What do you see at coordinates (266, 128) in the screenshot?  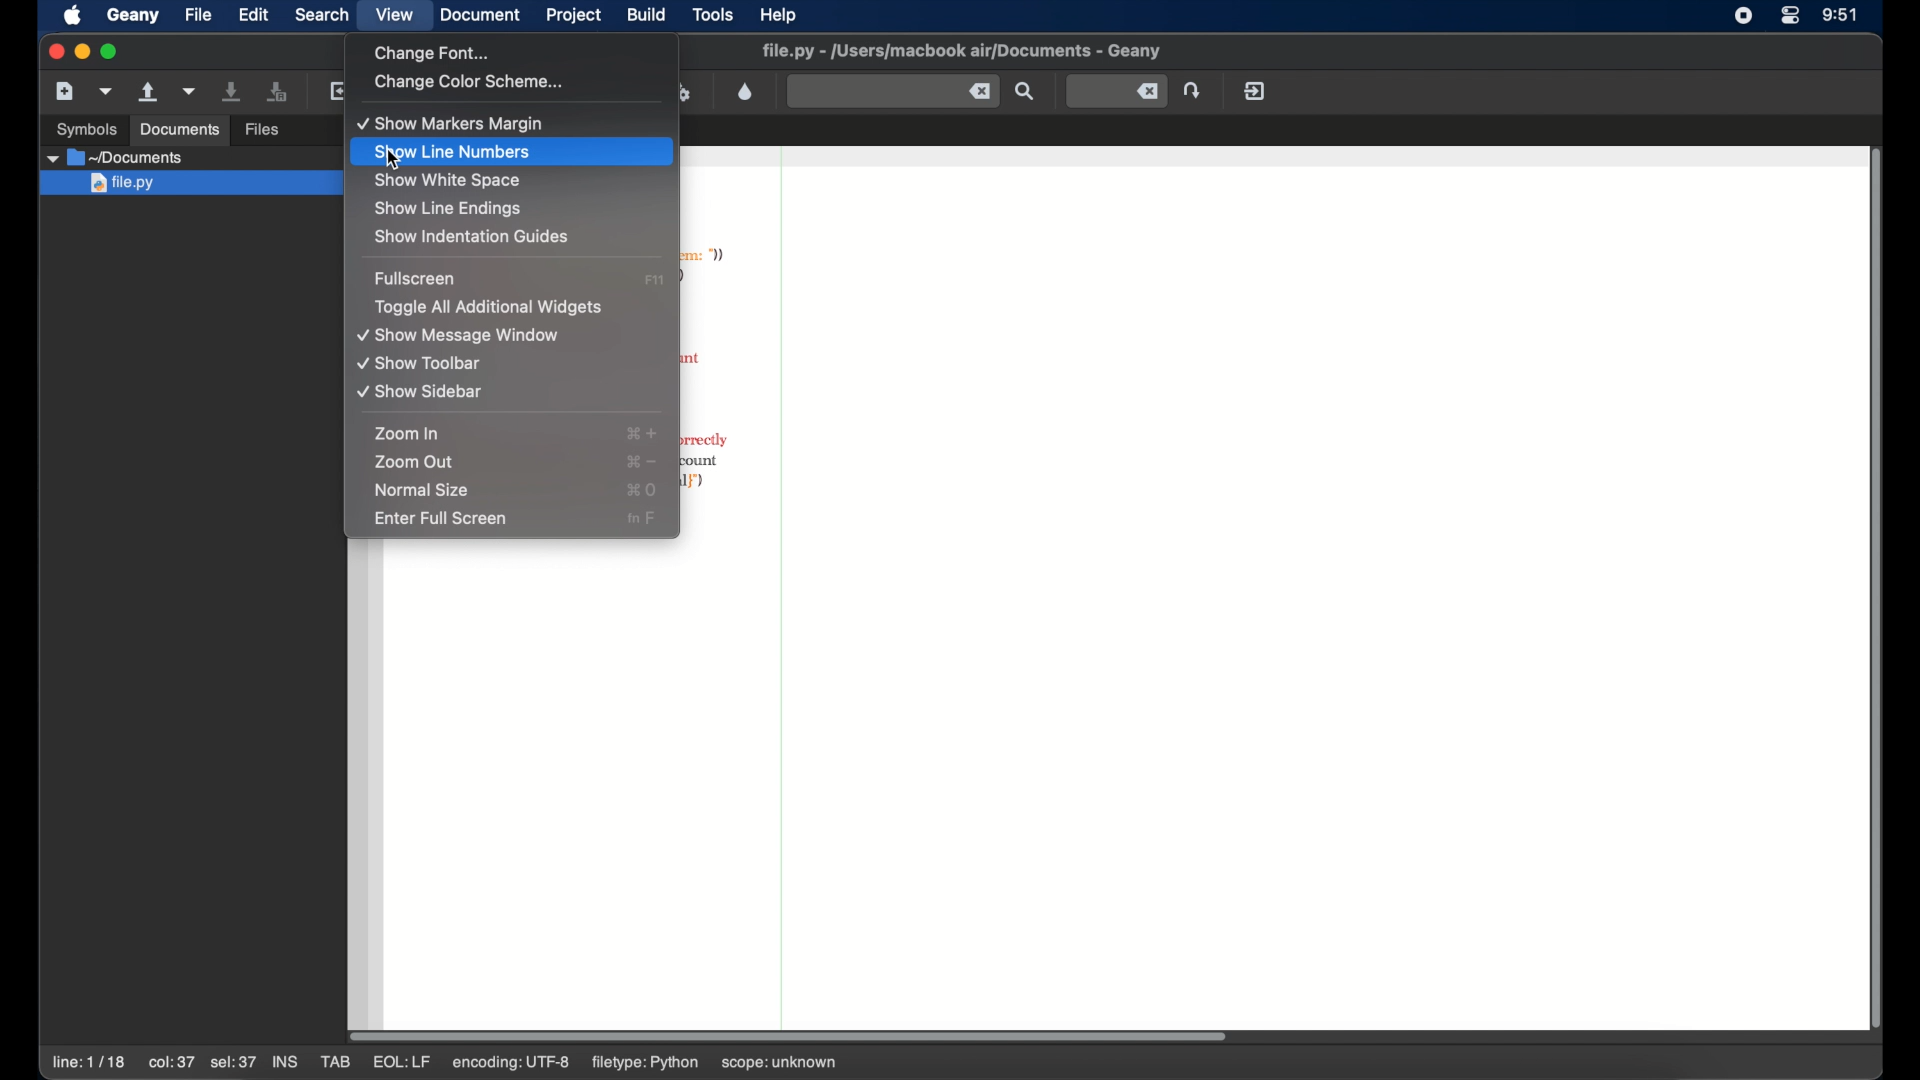 I see `files ` at bounding box center [266, 128].